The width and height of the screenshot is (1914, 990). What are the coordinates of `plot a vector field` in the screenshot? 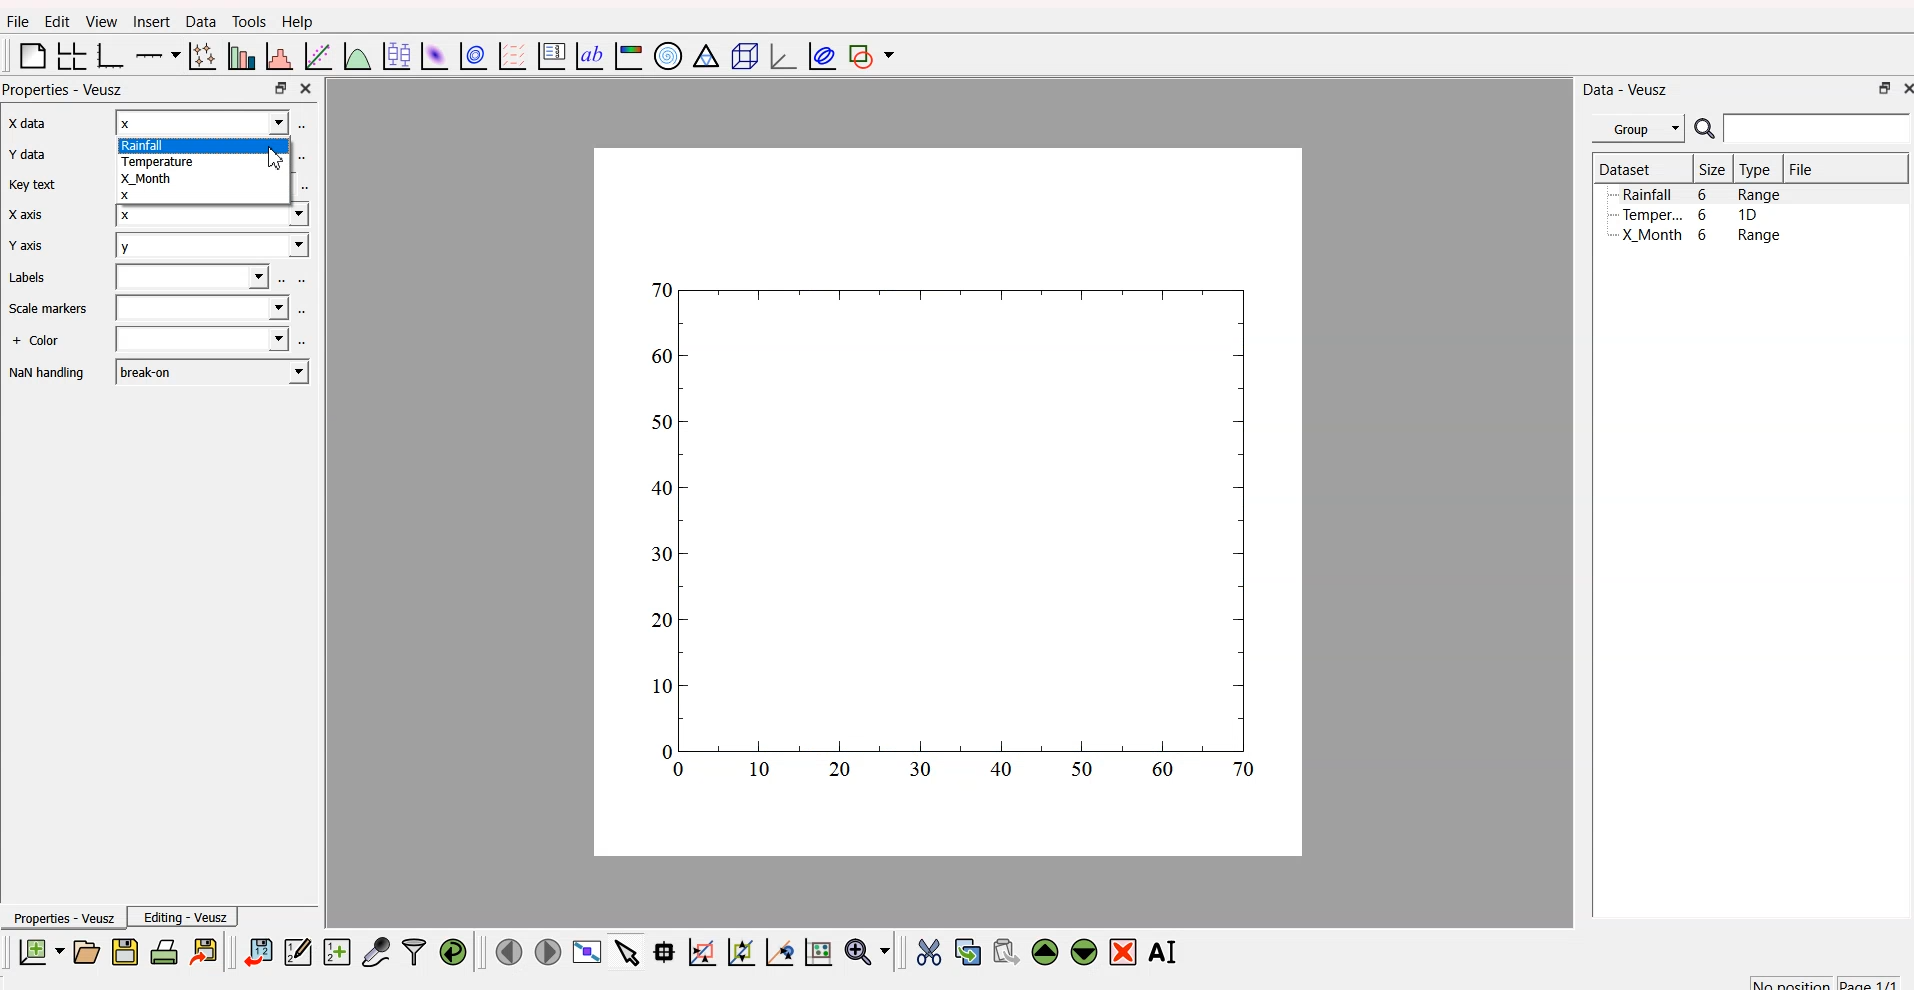 It's located at (510, 57).